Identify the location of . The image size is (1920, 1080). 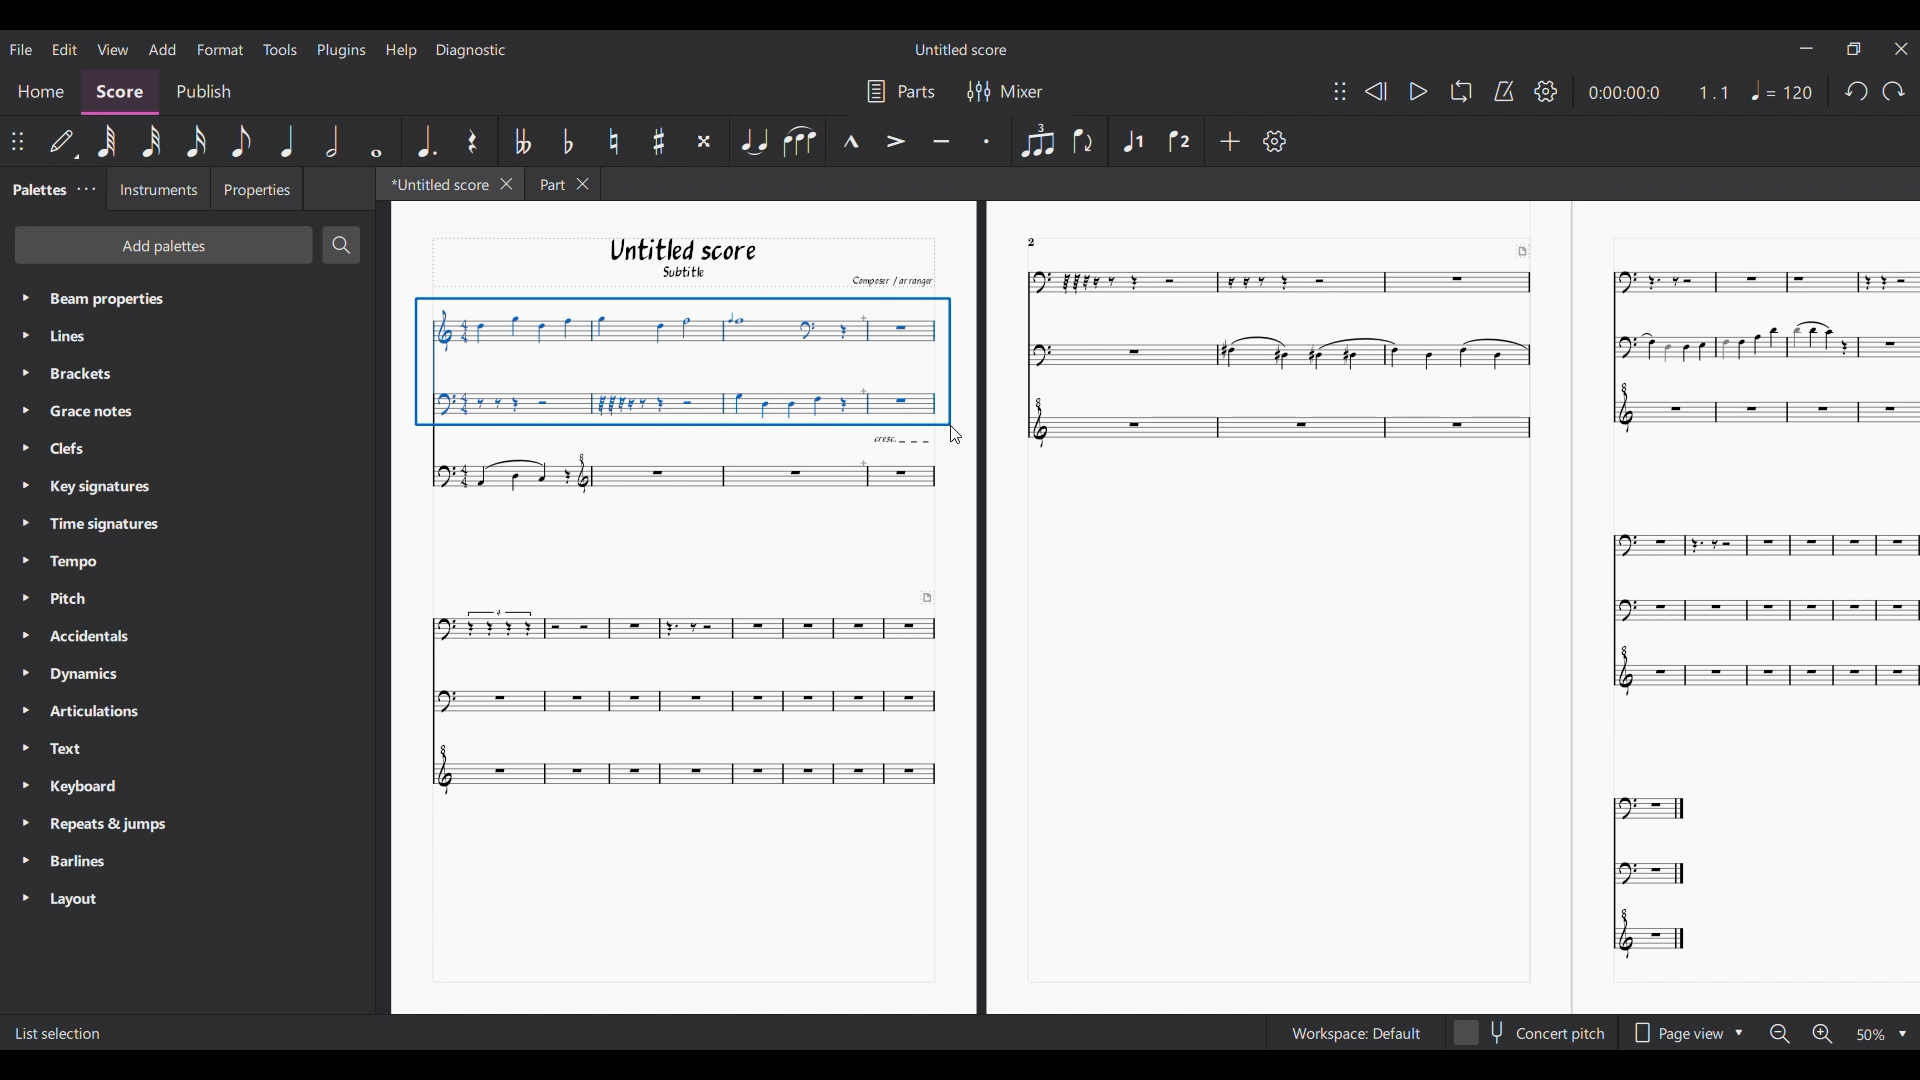
(1649, 808).